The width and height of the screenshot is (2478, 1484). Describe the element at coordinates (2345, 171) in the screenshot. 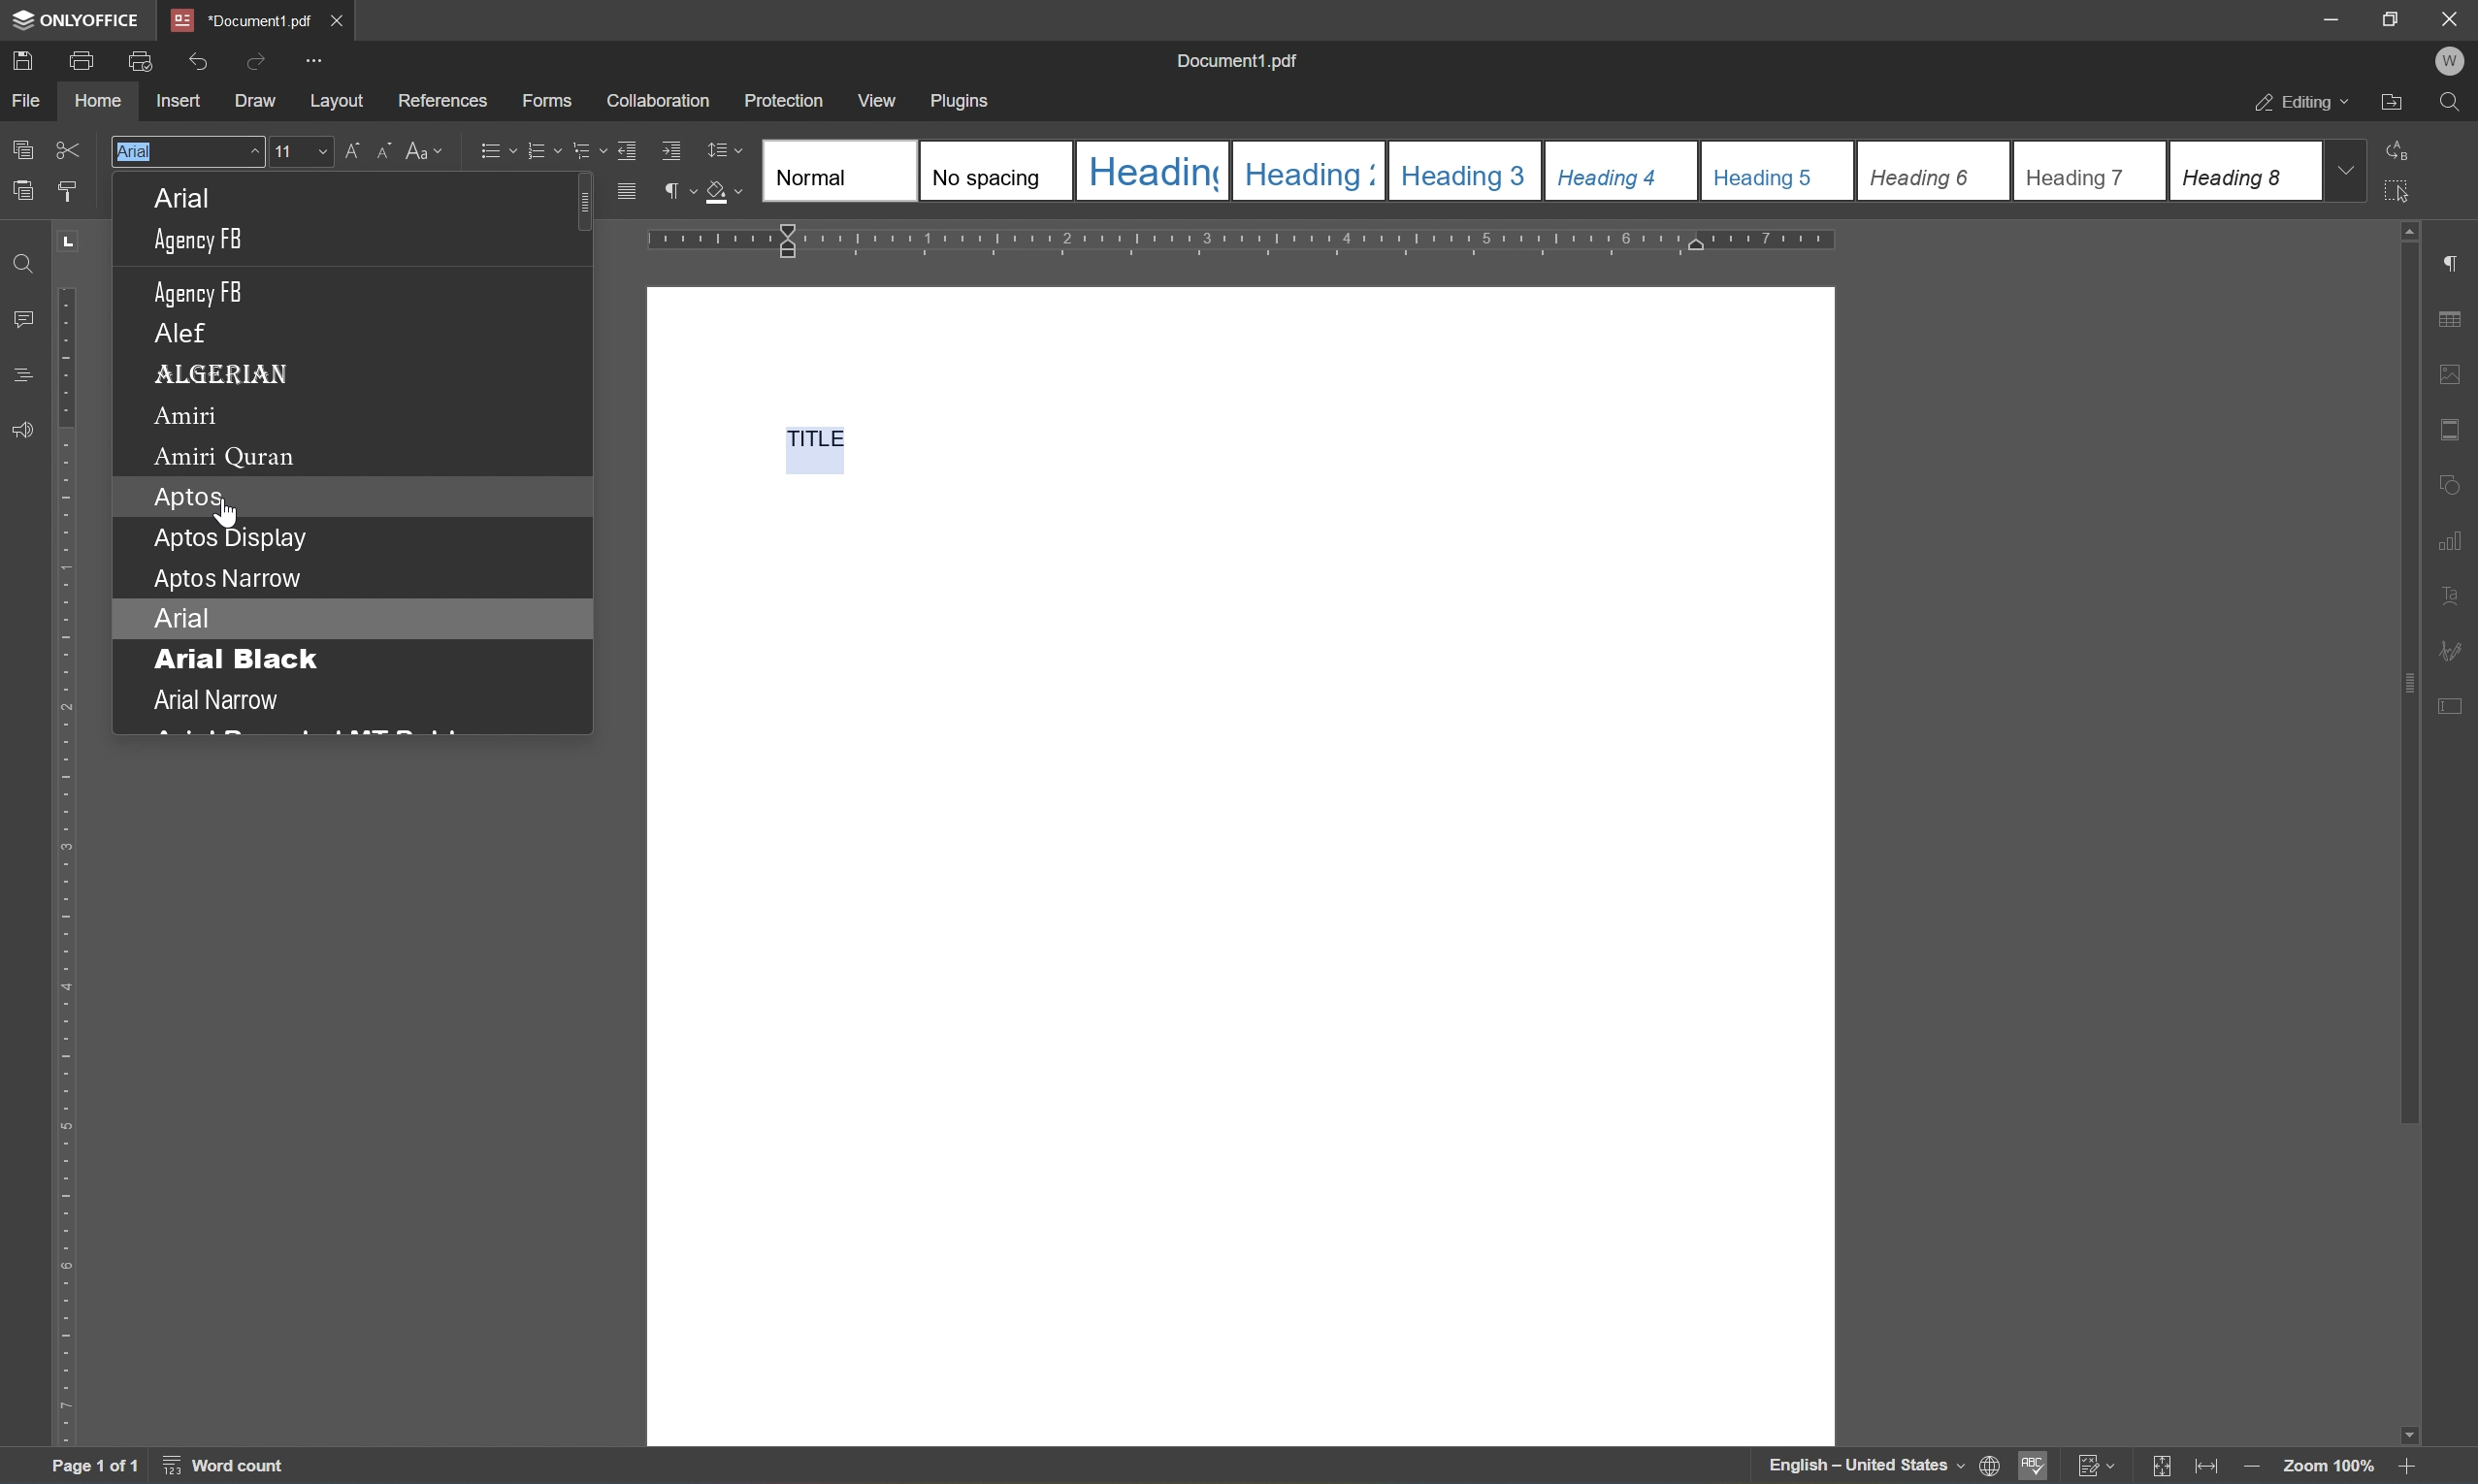

I see `drop down` at that location.